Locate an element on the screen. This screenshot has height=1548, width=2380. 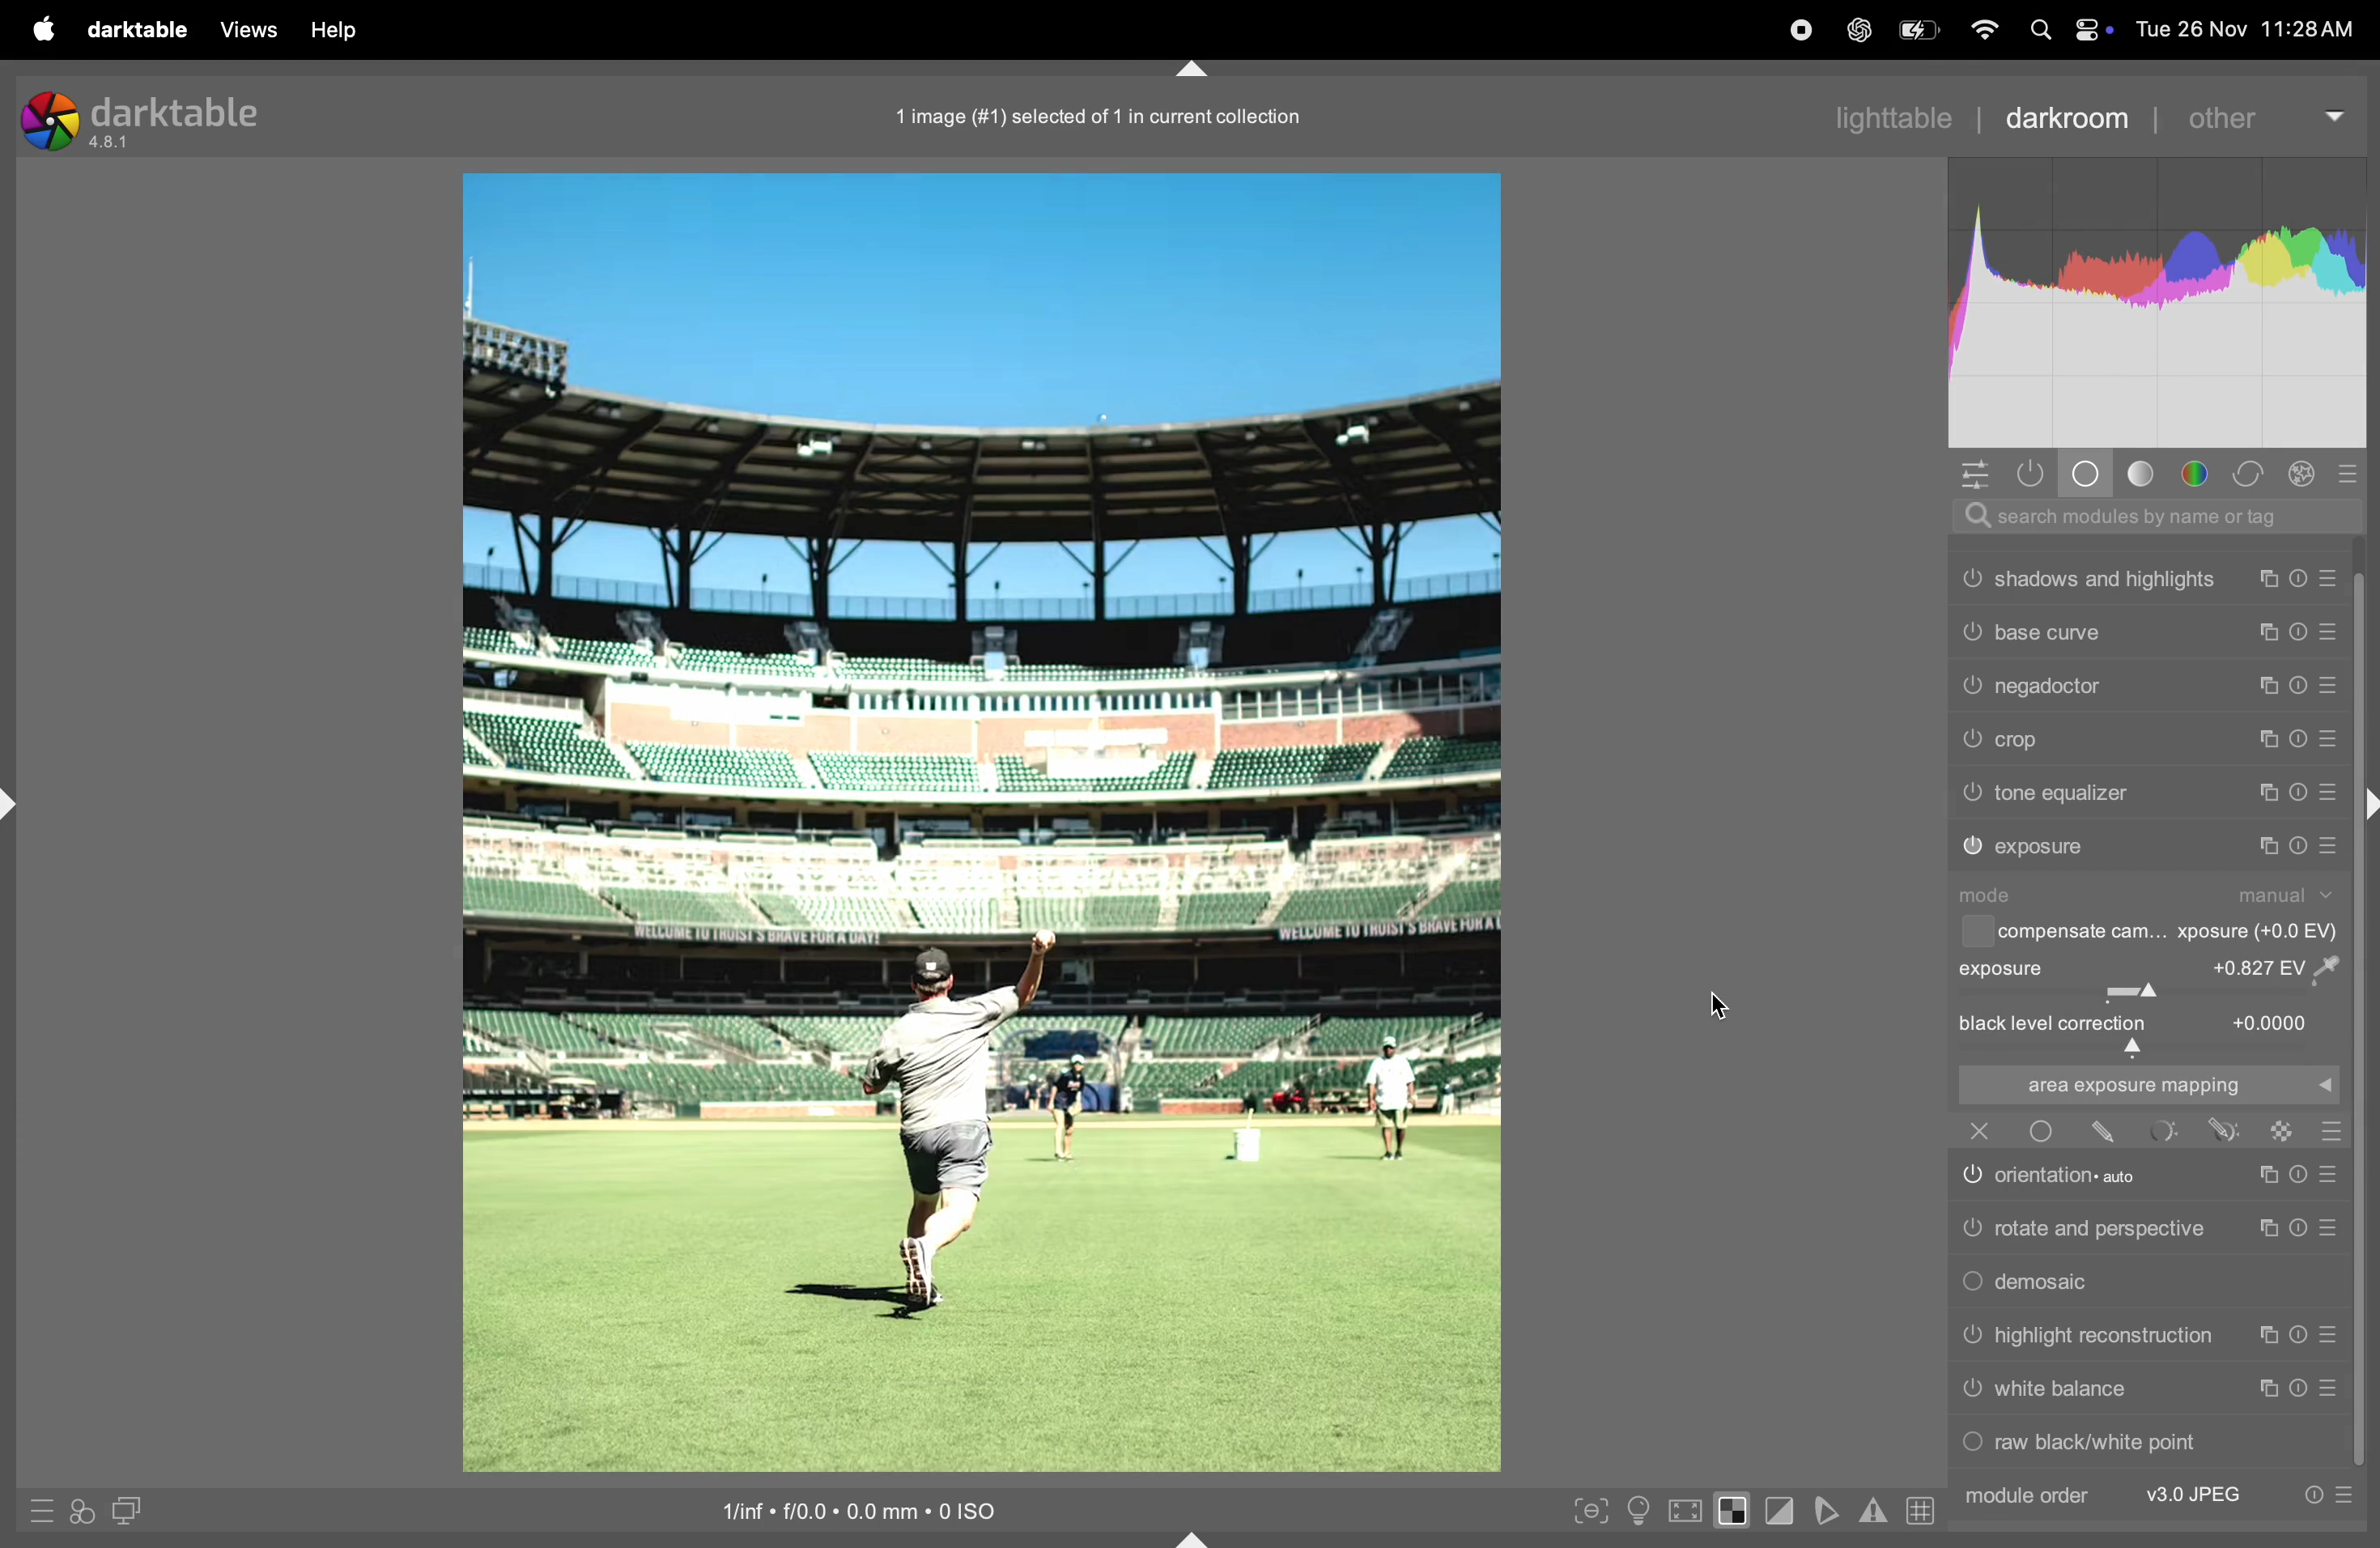
display second dark room is located at coordinates (136, 1510).